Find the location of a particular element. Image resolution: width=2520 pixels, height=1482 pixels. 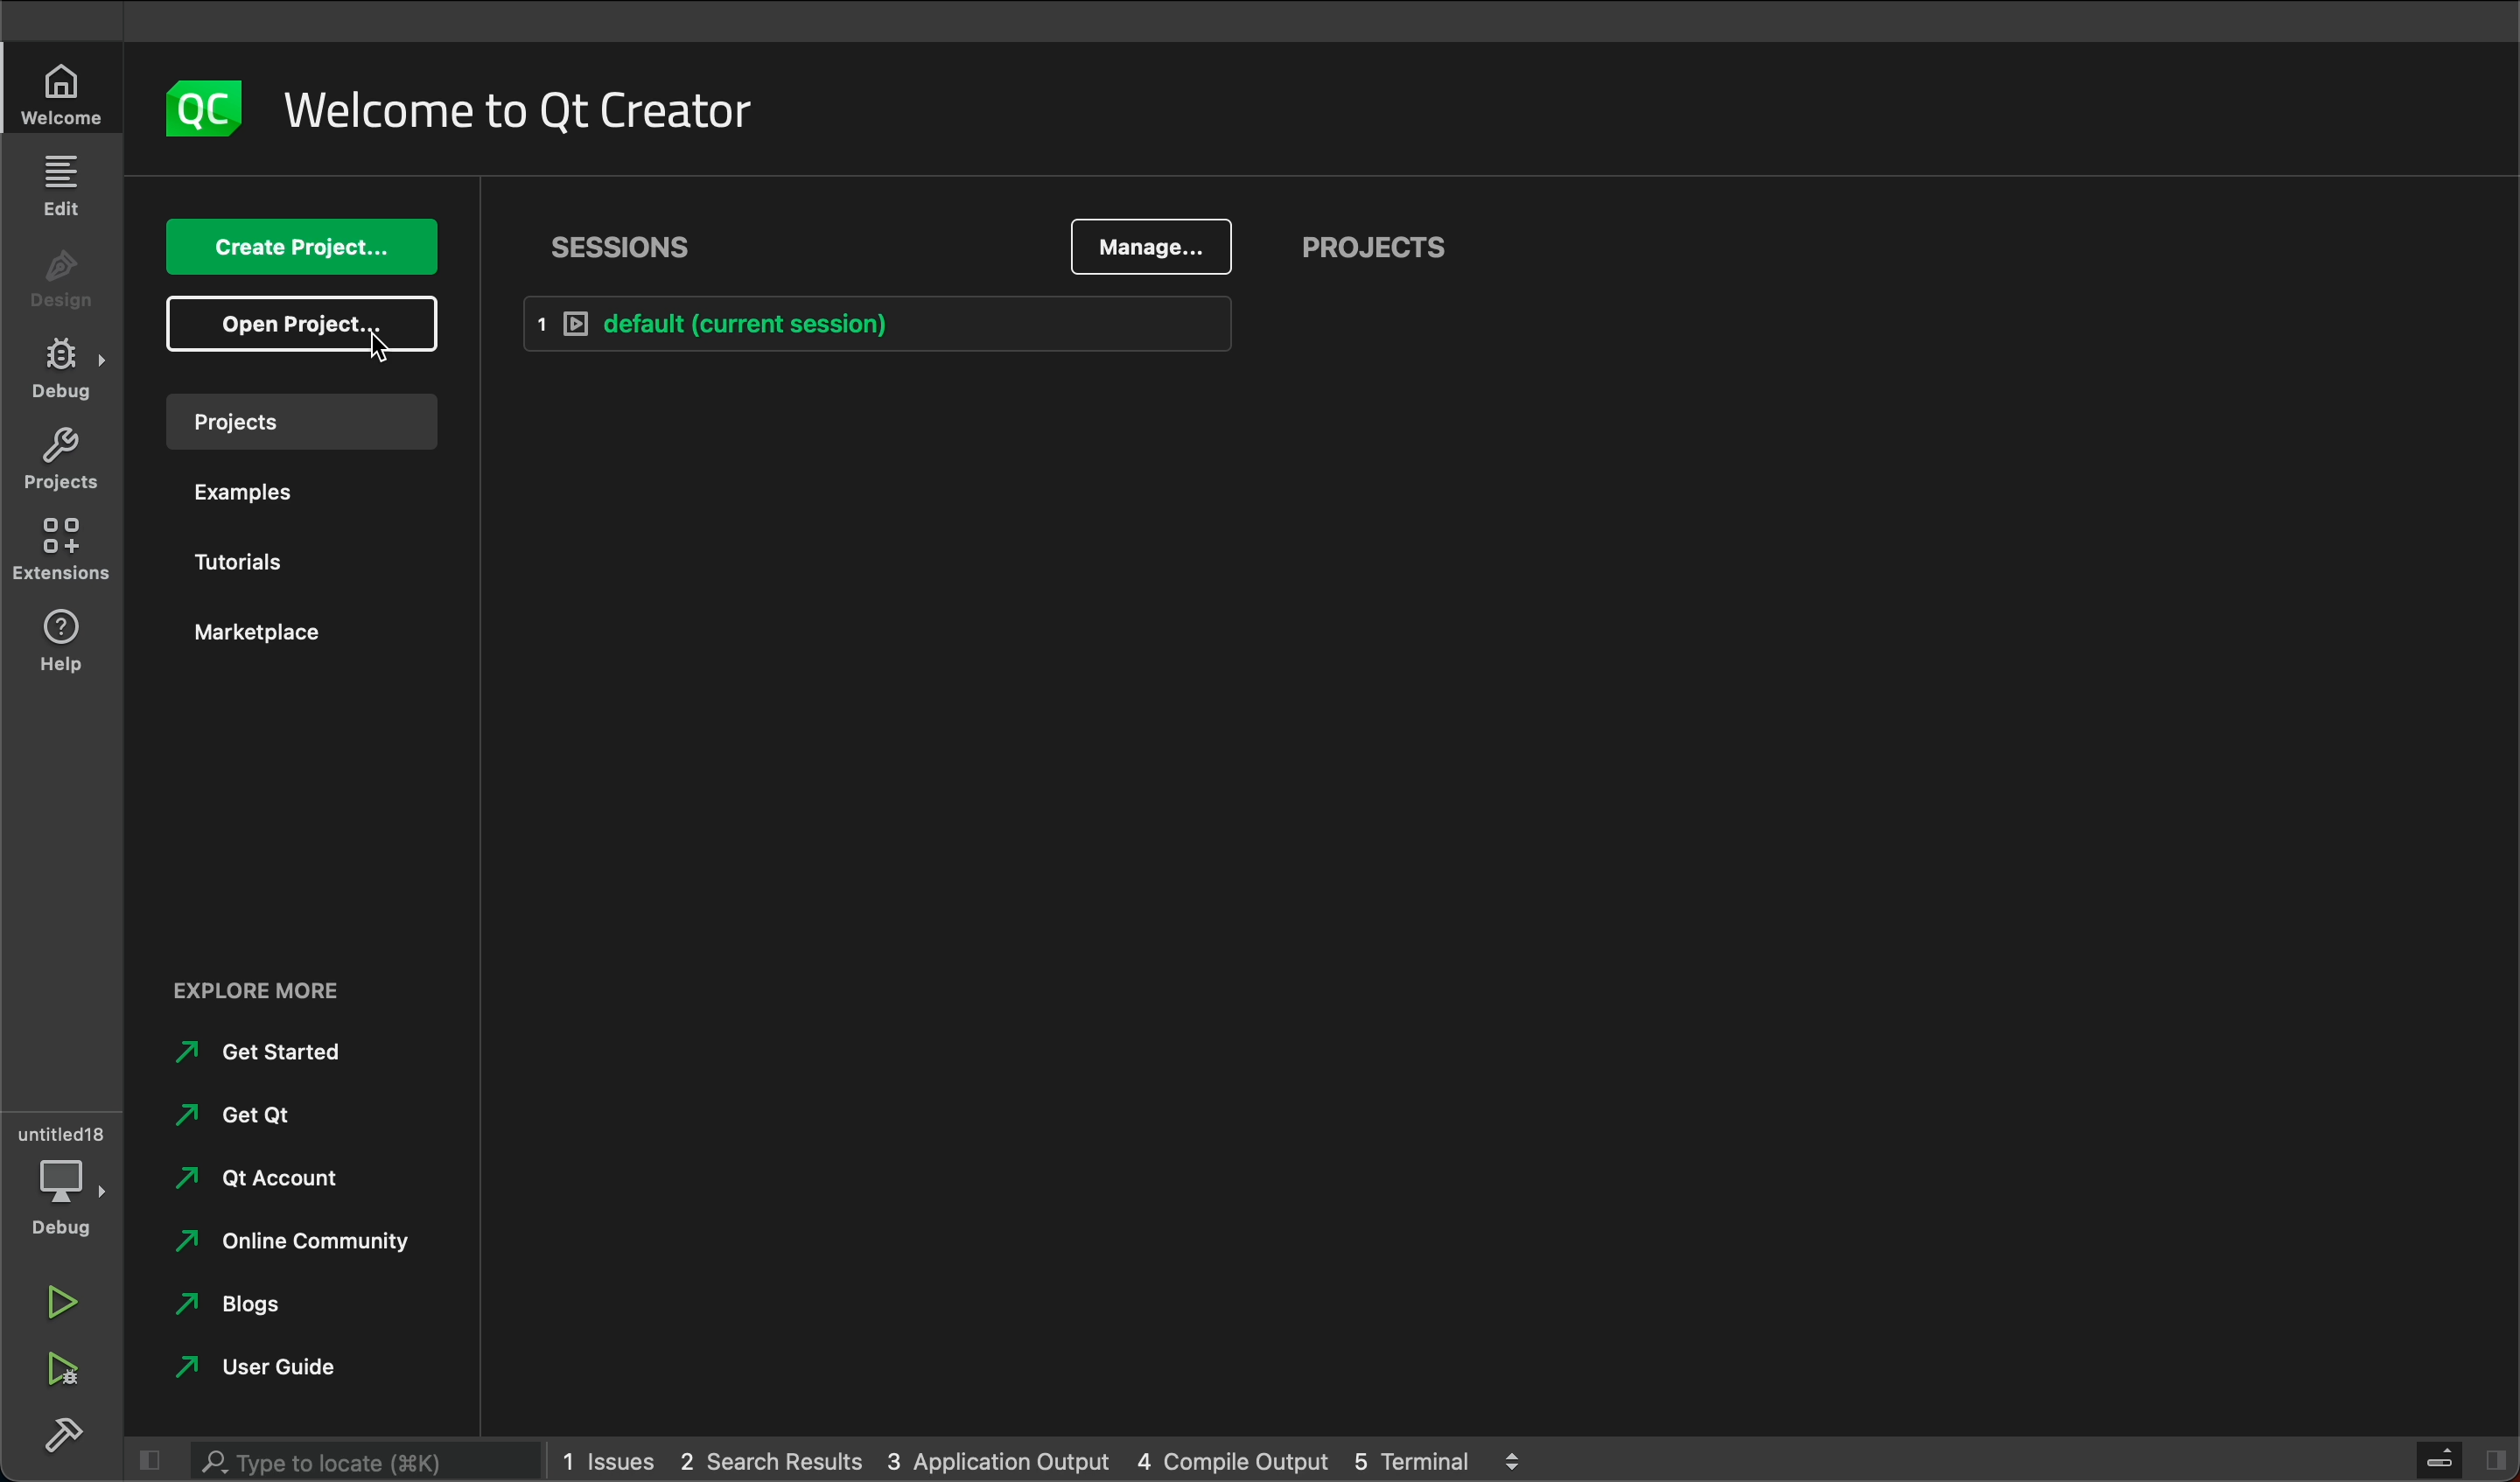

logo is located at coordinates (210, 106).